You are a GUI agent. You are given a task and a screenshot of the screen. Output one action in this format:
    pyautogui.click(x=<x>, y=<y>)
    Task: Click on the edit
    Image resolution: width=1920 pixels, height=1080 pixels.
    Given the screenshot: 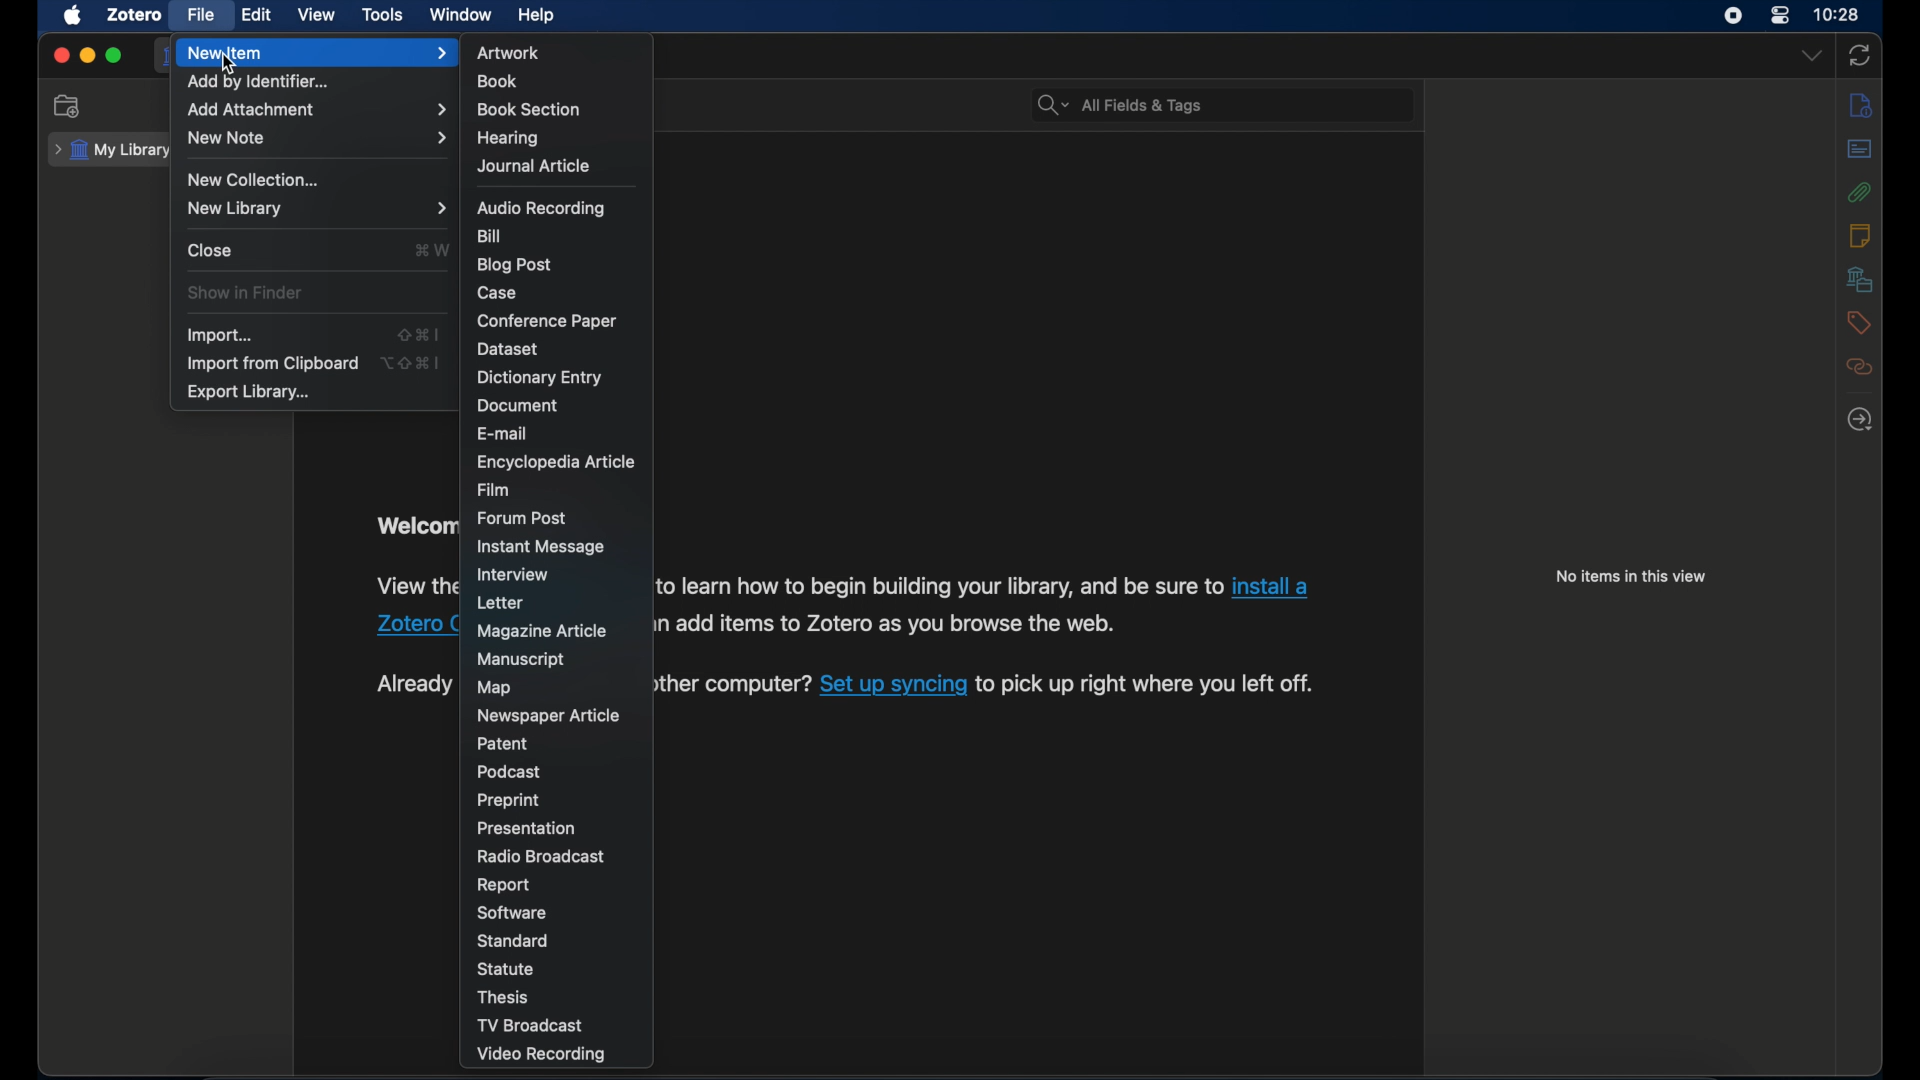 What is the action you would take?
    pyautogui.click(x=257, y=16)
    